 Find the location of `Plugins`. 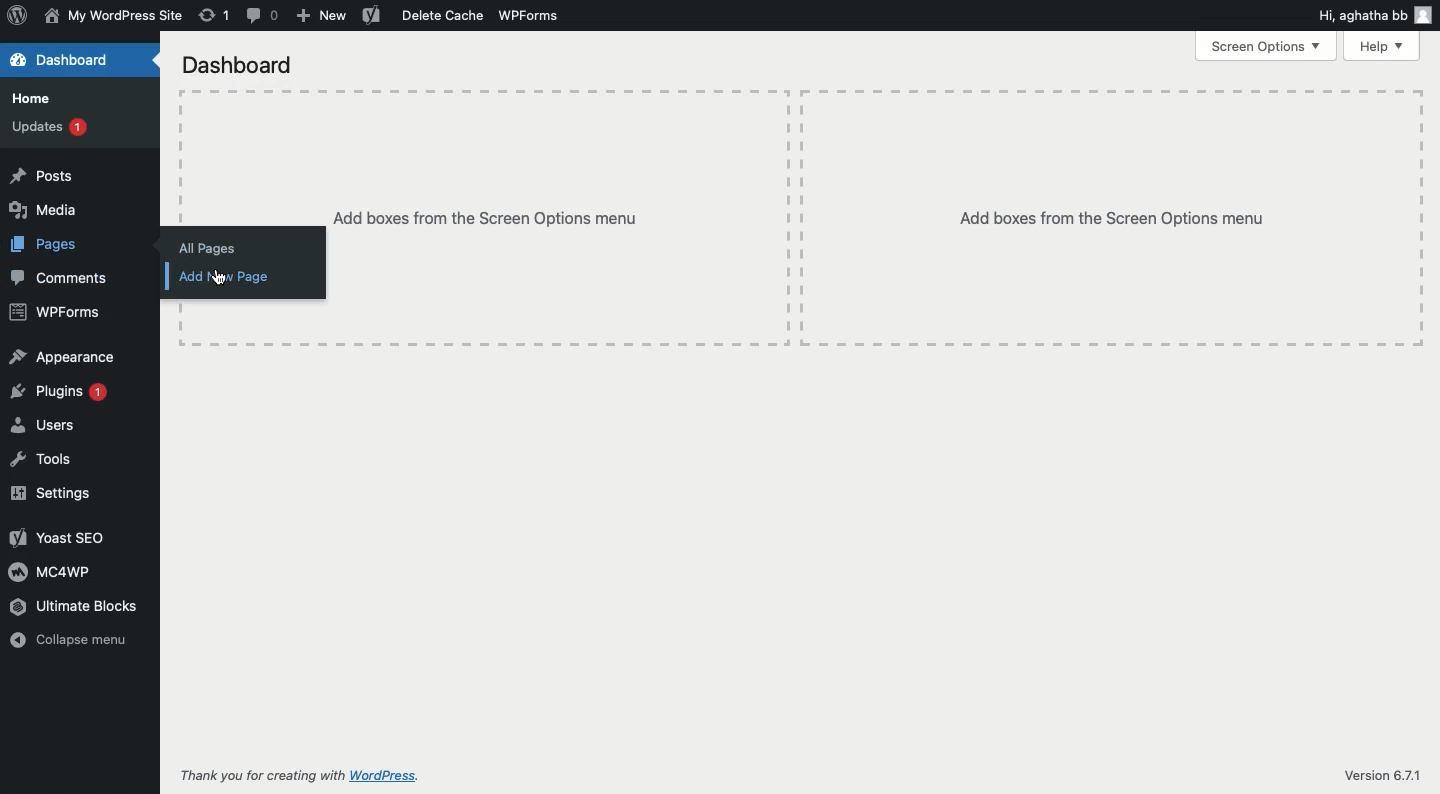

Plugins is located at coordinates (58, 394).